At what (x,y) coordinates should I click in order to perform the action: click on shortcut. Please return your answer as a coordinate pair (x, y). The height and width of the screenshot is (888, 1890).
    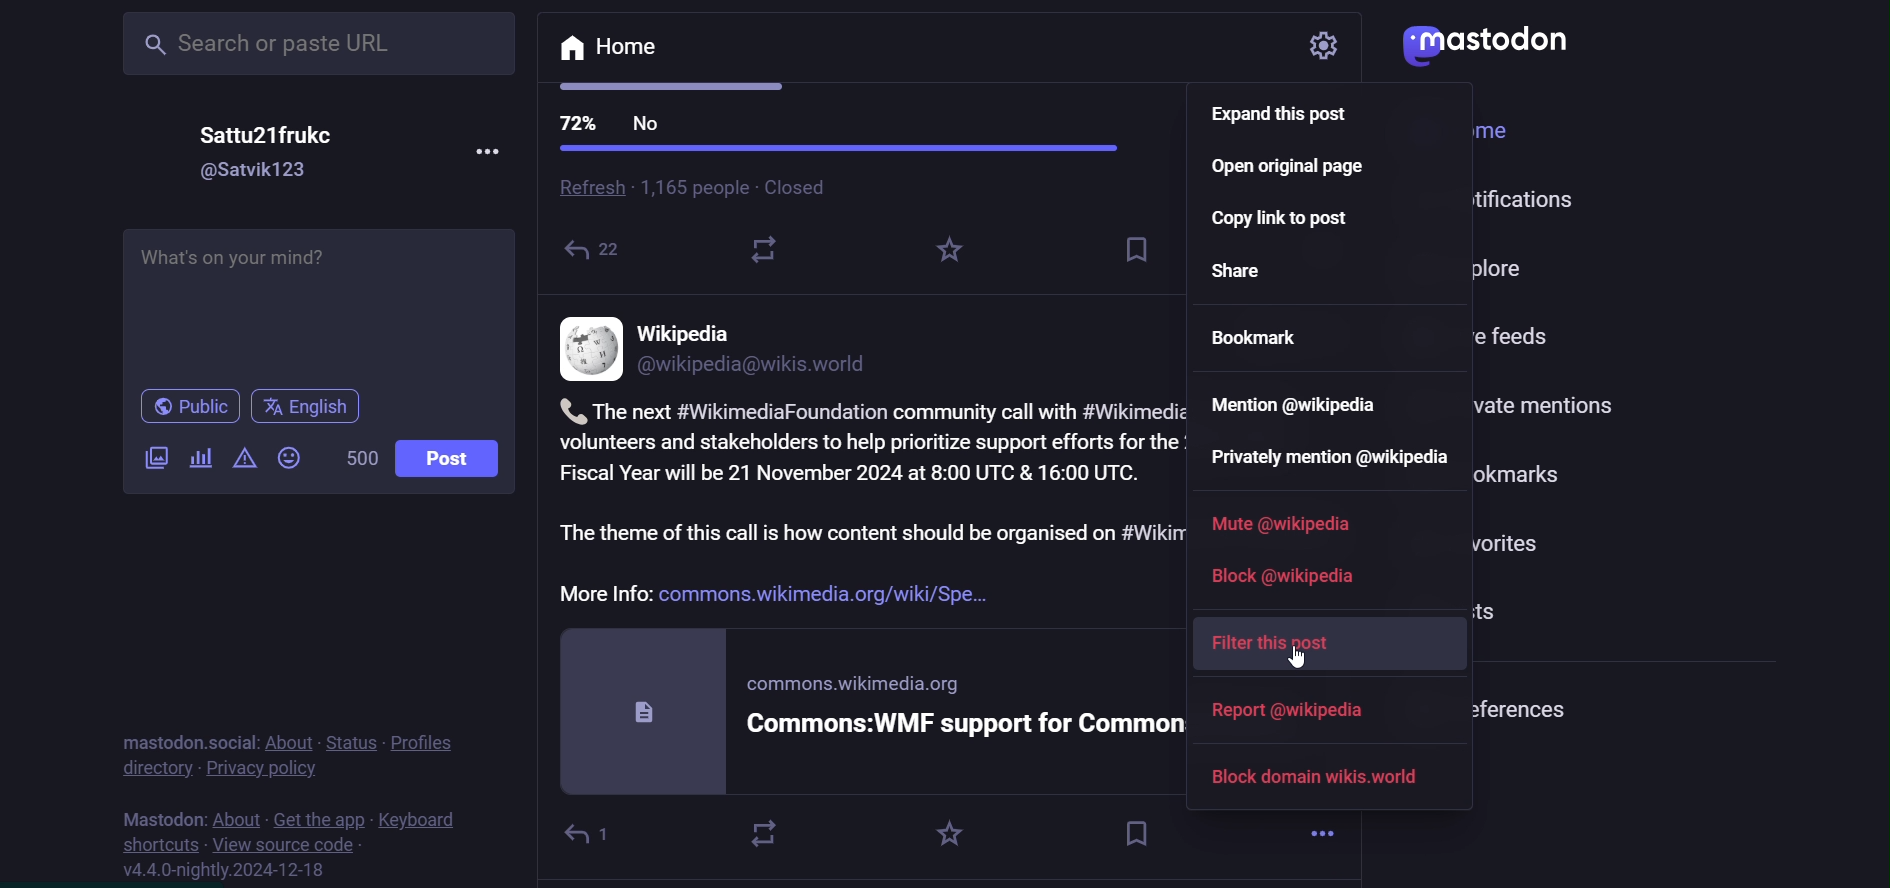
    Looking at the image, I should click on (152, 843).